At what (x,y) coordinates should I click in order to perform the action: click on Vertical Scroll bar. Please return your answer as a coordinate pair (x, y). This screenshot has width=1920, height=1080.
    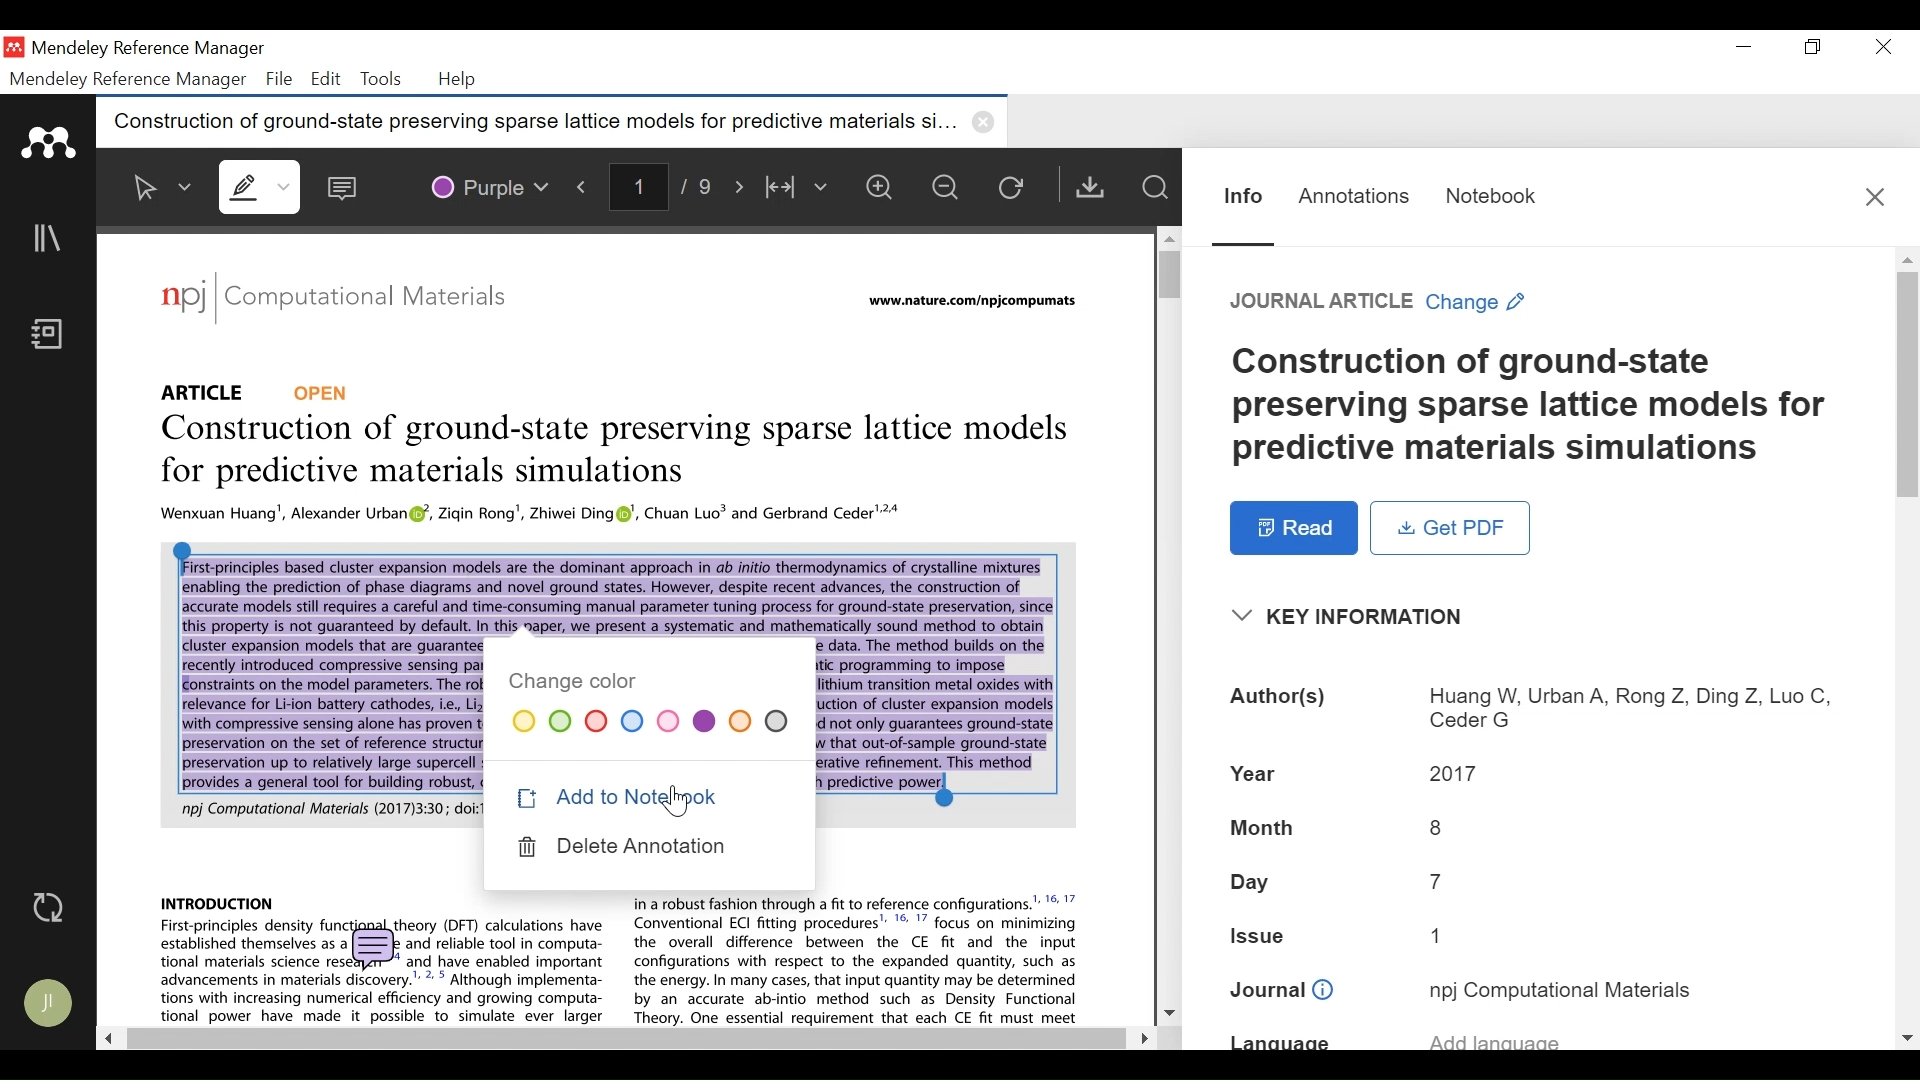
    Looking at the image, I should click on (1163, 273).